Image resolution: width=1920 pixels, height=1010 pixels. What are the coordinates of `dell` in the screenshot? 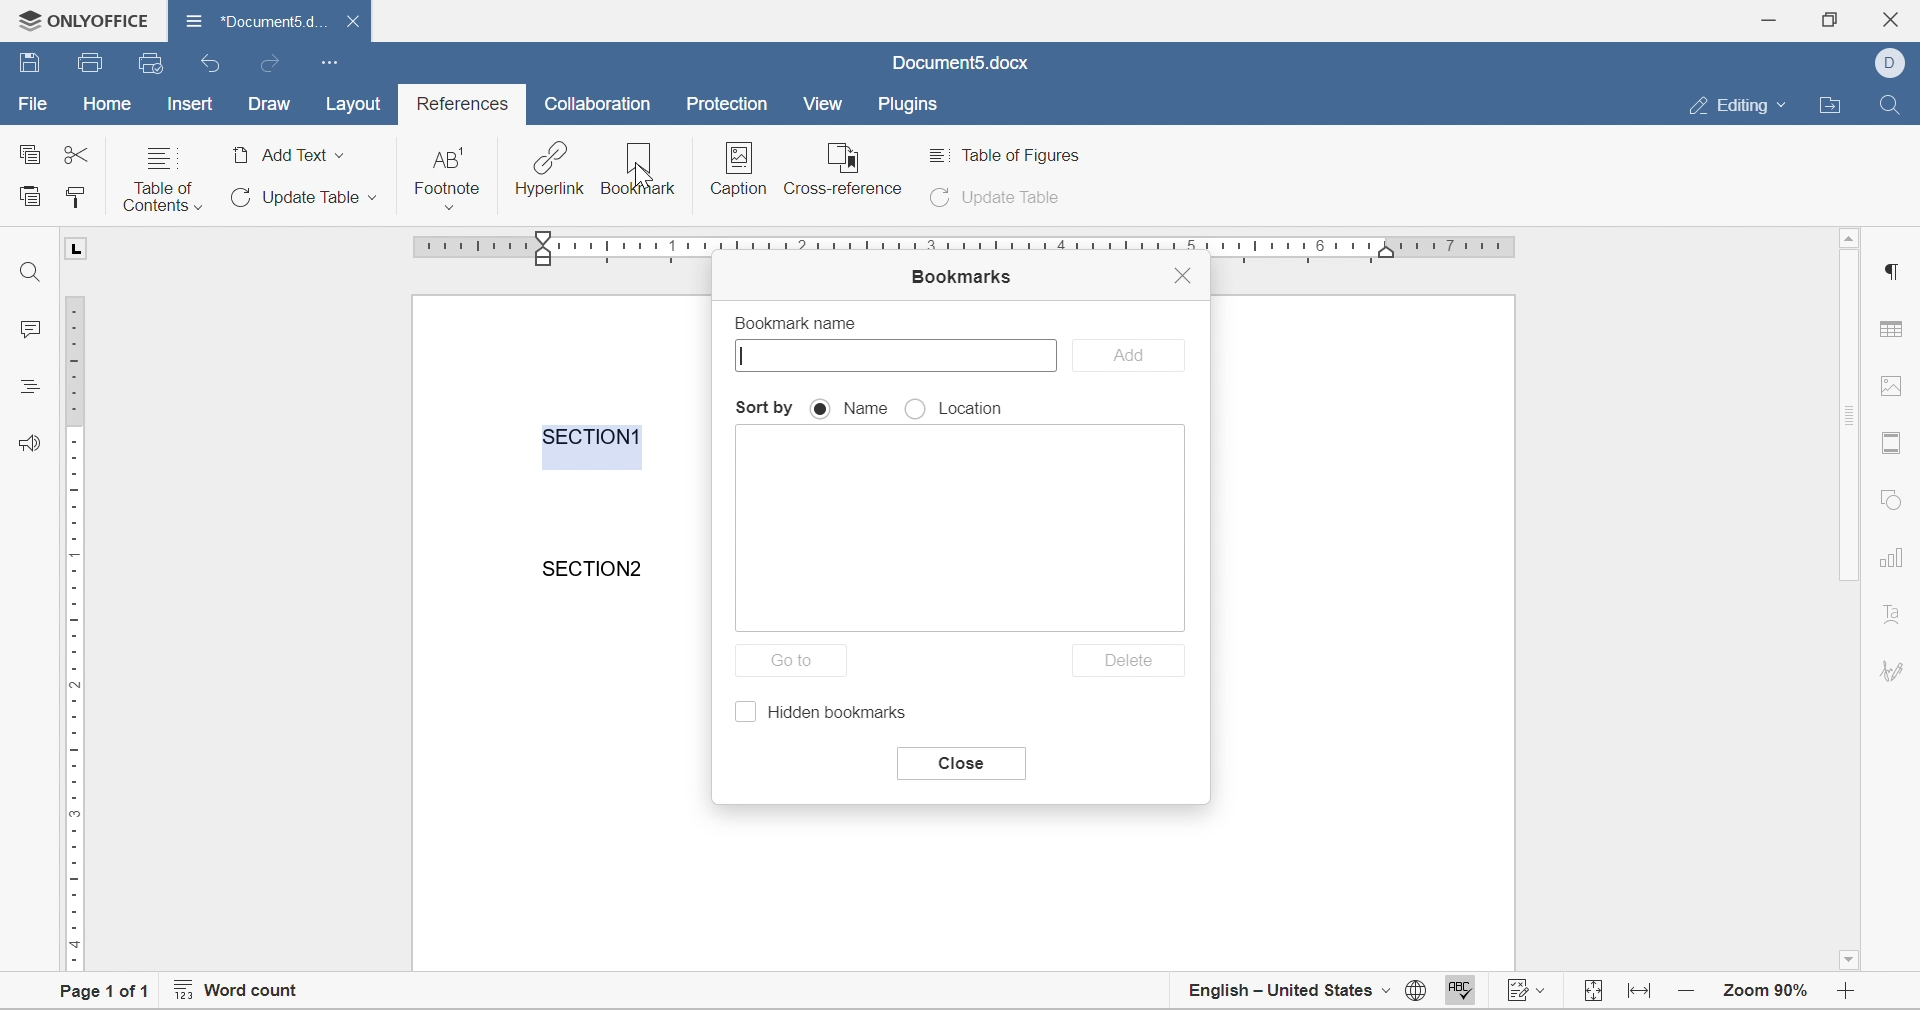 It's located at (1895, 61).